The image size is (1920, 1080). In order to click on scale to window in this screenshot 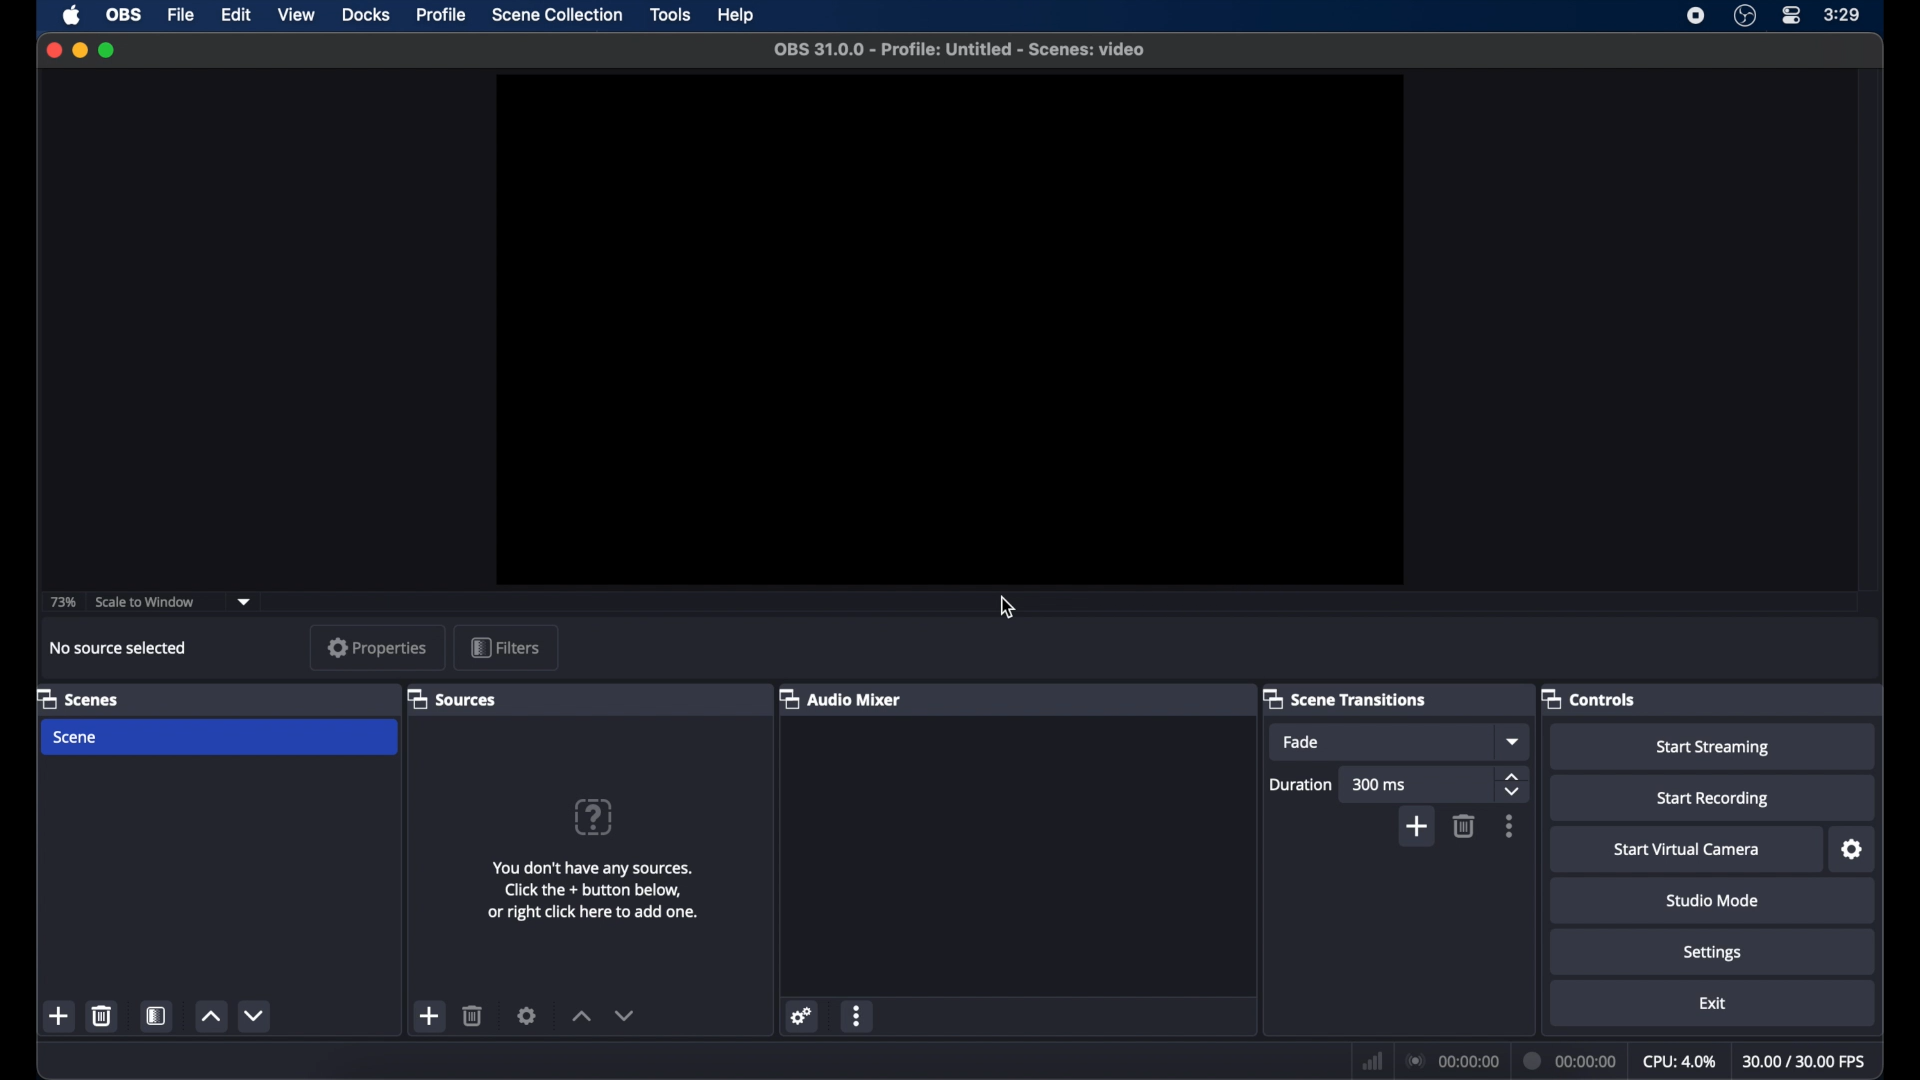, I will do `click(145, 602)`.